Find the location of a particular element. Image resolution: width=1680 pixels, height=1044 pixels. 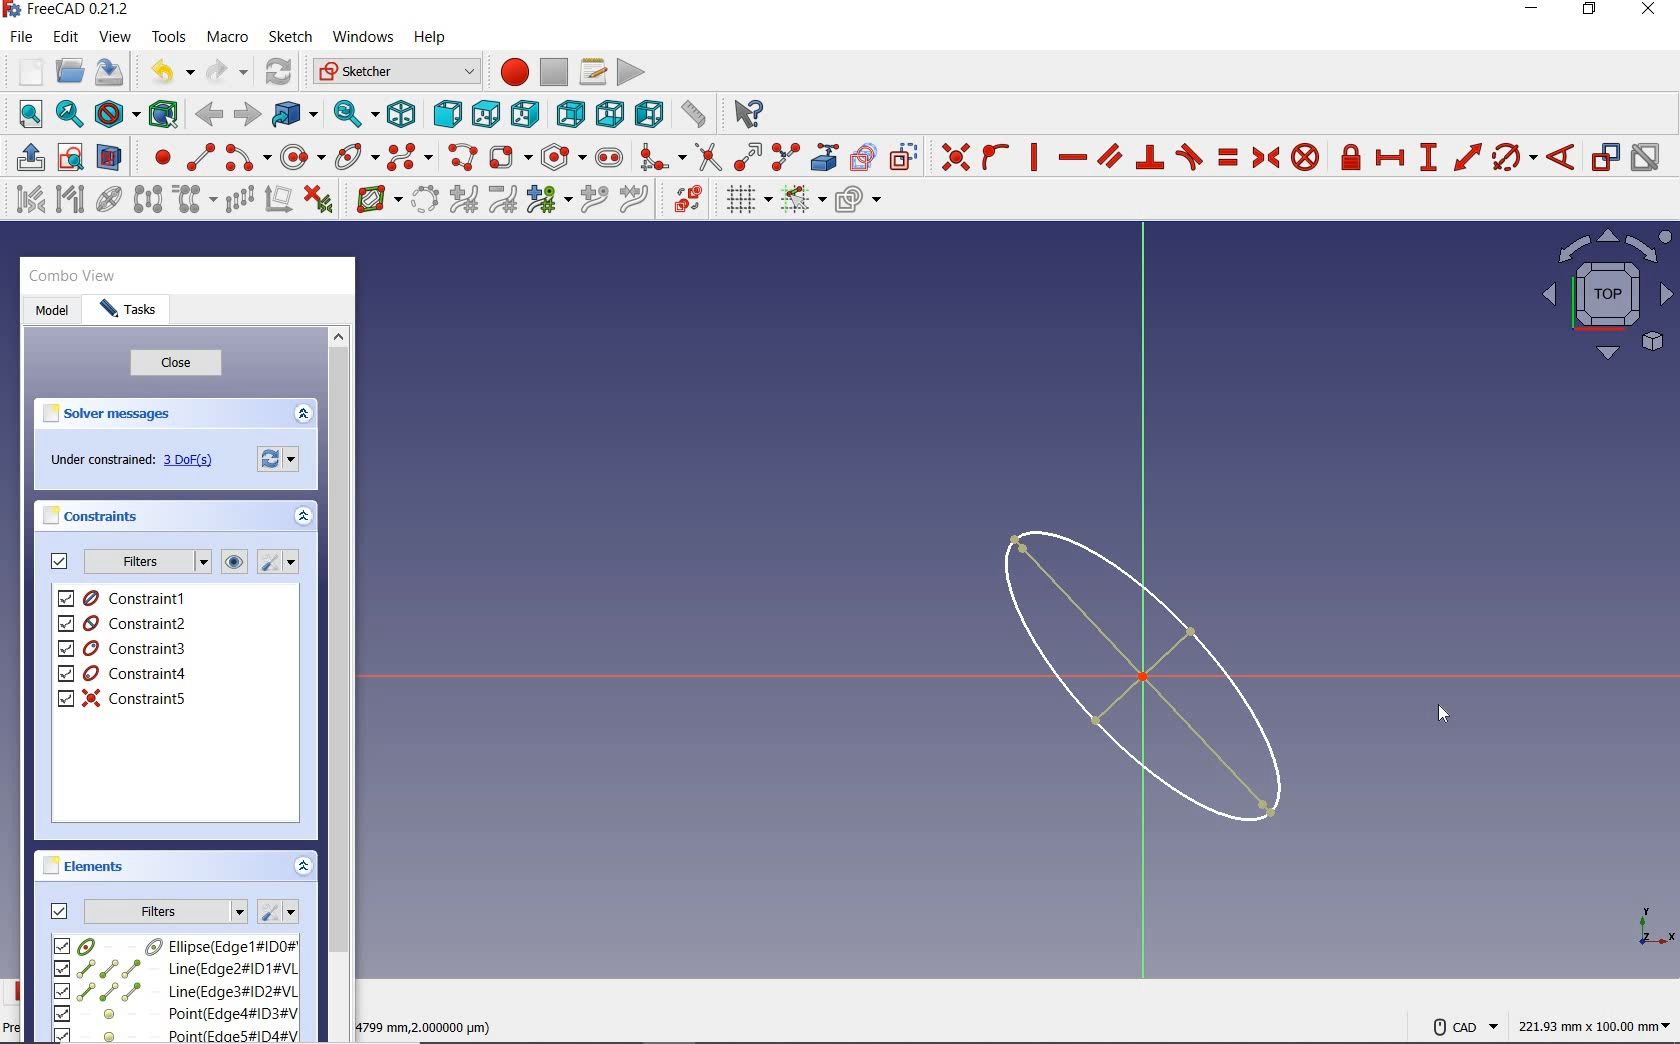

activate/deactivate constraint is located at coordinates (1646, 158).